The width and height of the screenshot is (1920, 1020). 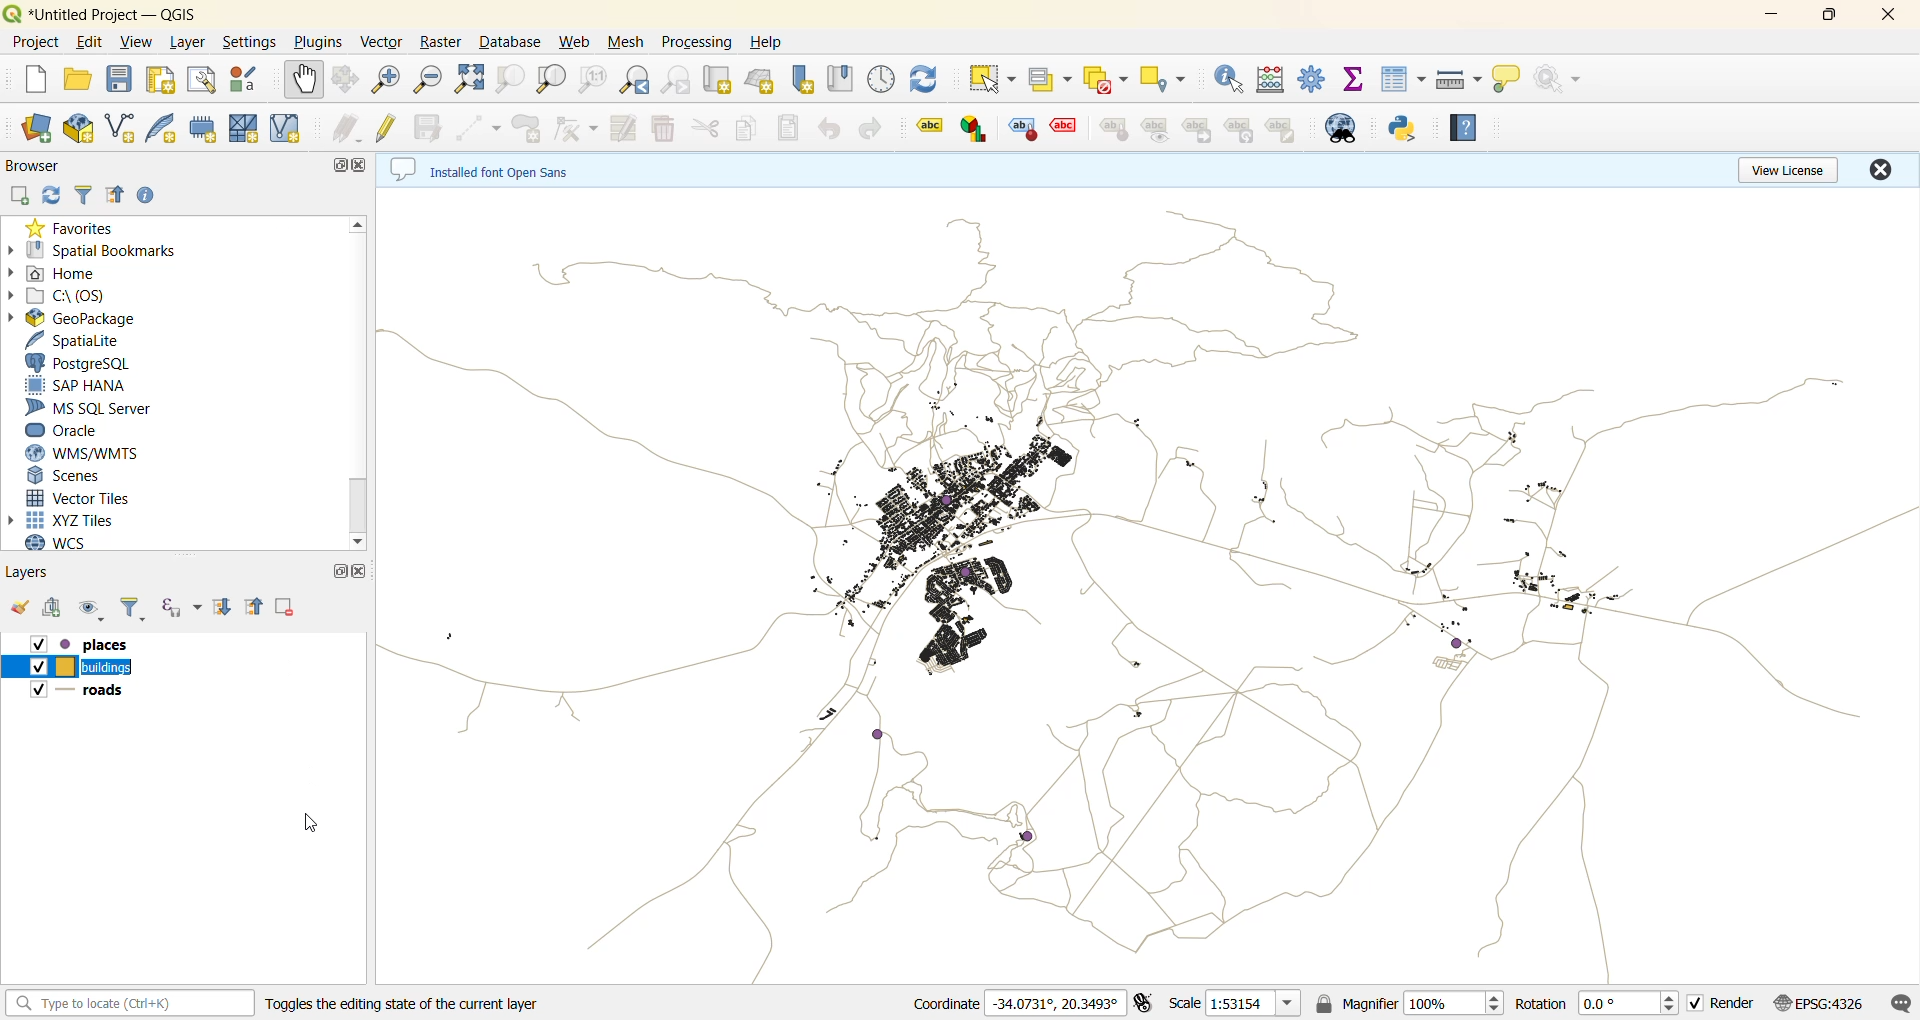 What do you see at coordinates (73, 431) in the screenshot?
I see `oracle` at bounding box center [73, 431].